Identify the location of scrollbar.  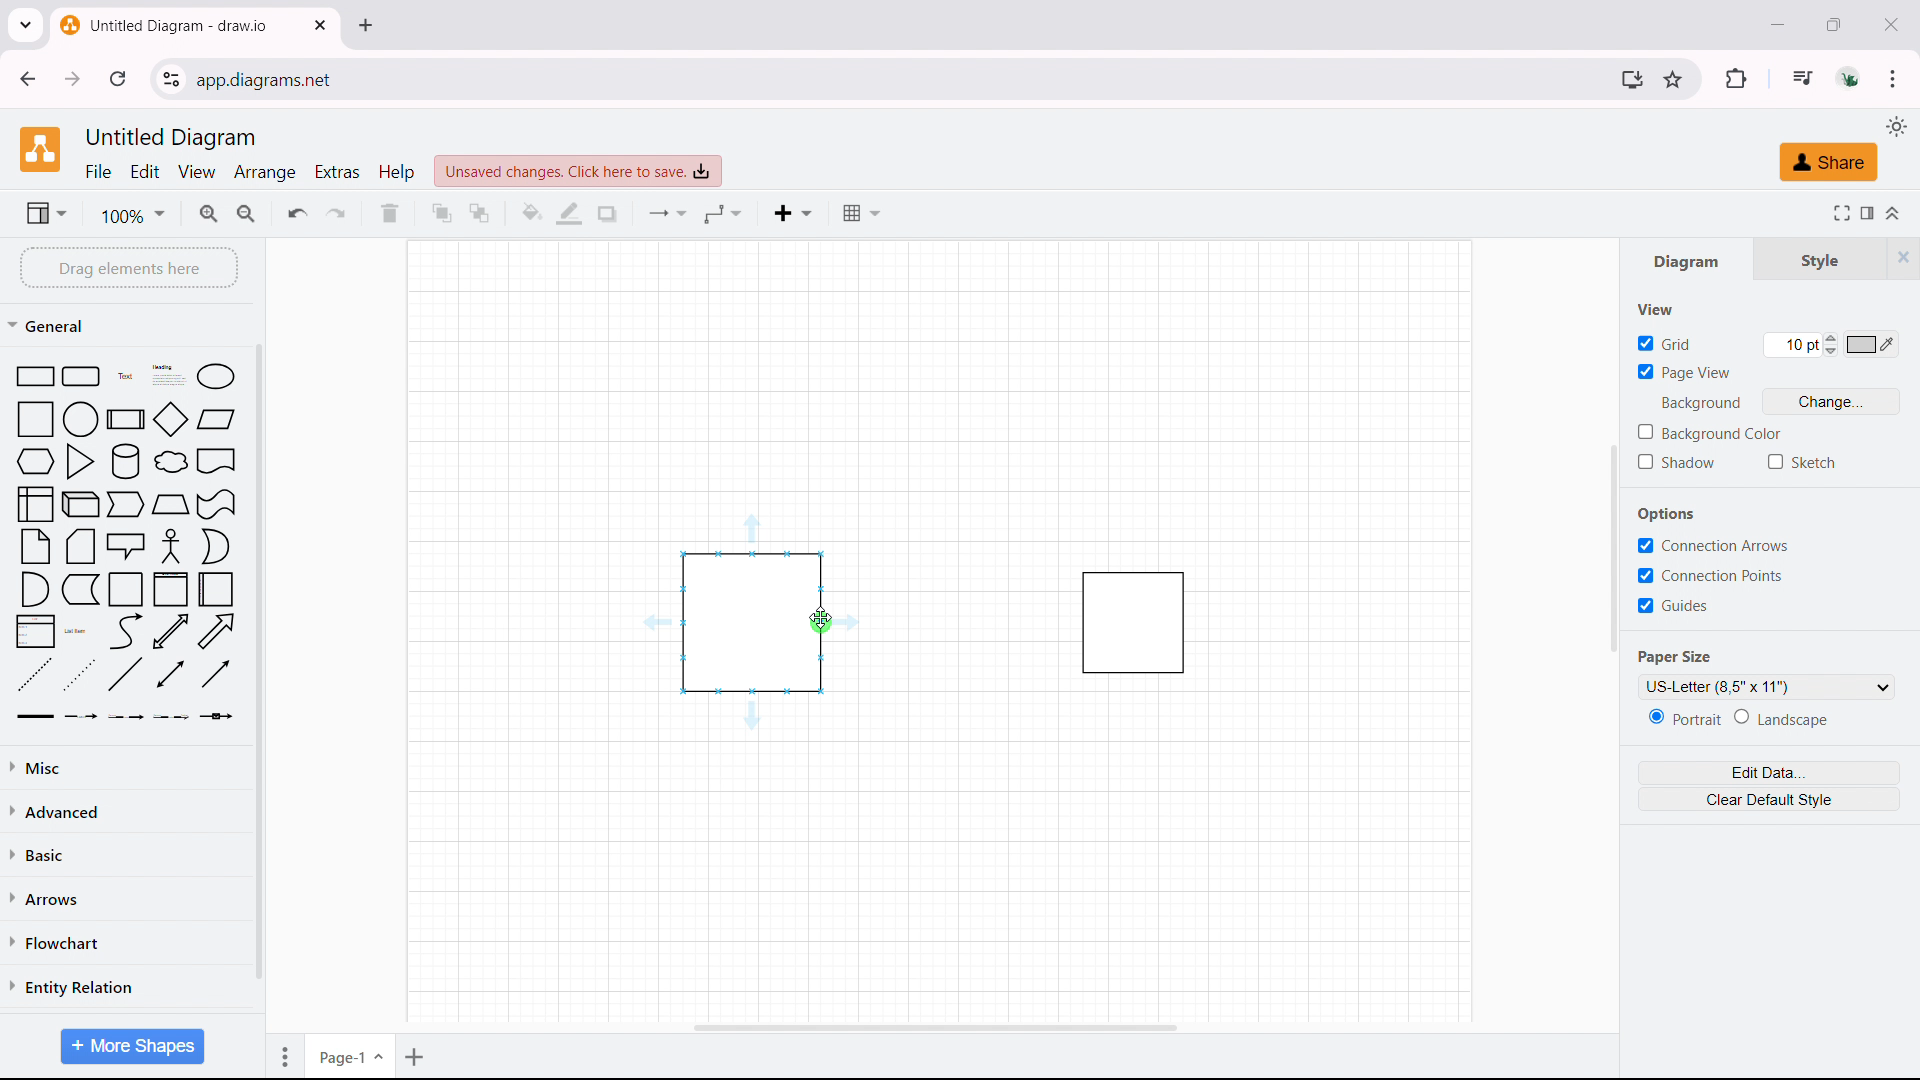
(1614, 545).